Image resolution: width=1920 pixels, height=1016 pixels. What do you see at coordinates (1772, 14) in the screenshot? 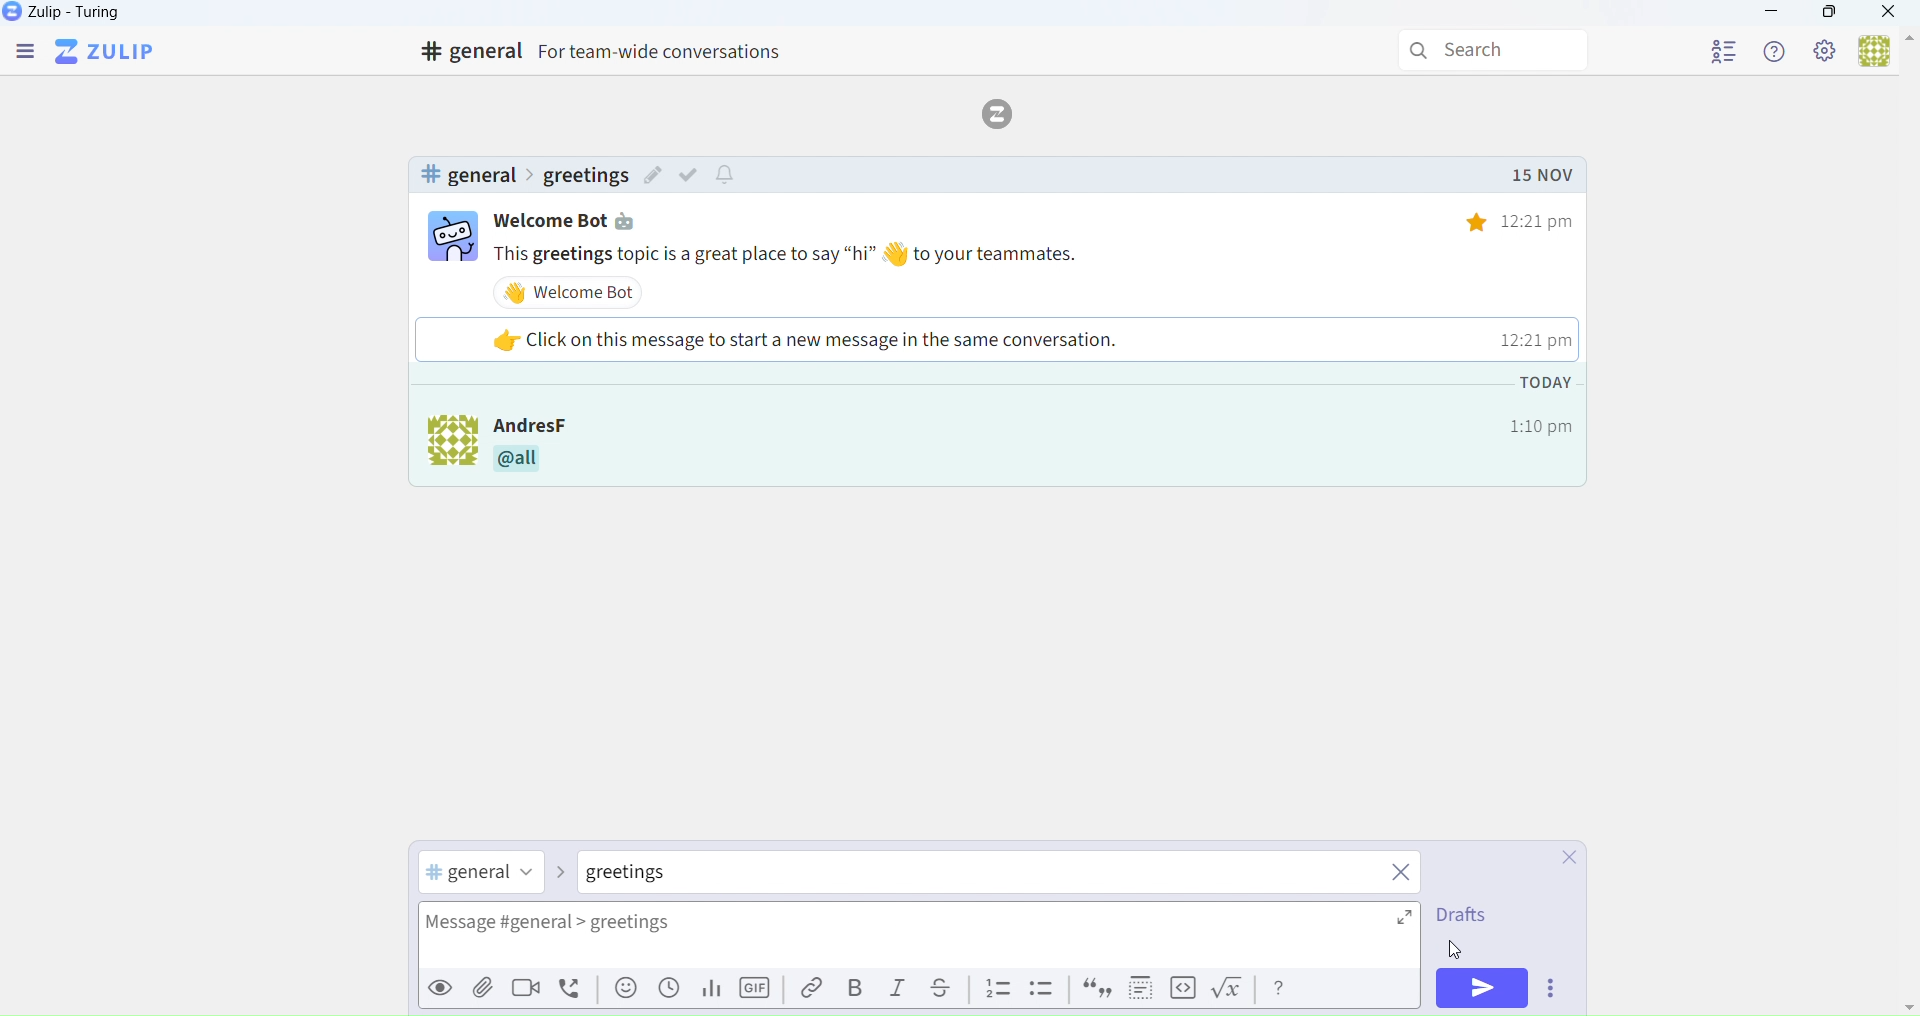
I see `Minimize` at bounding box center [1772, 14].